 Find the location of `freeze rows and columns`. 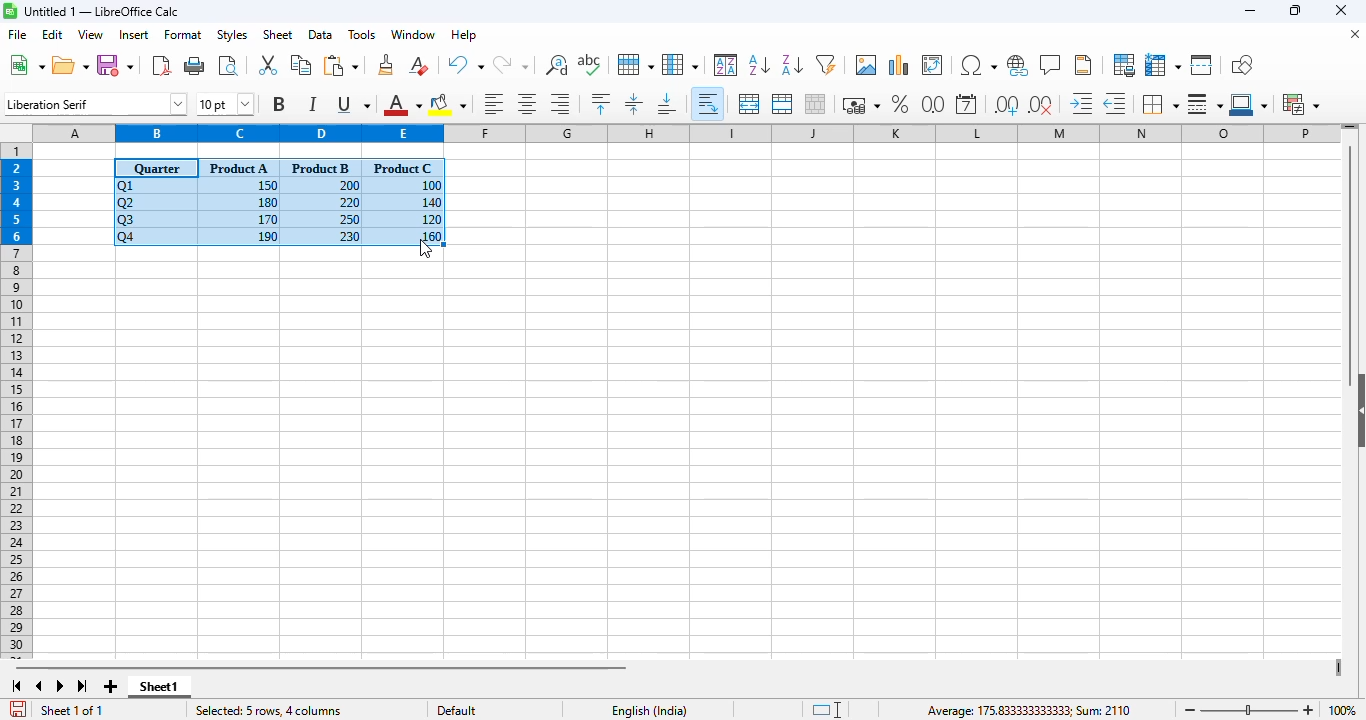

freeze rows and columns is located at coordinates (1163, 65).